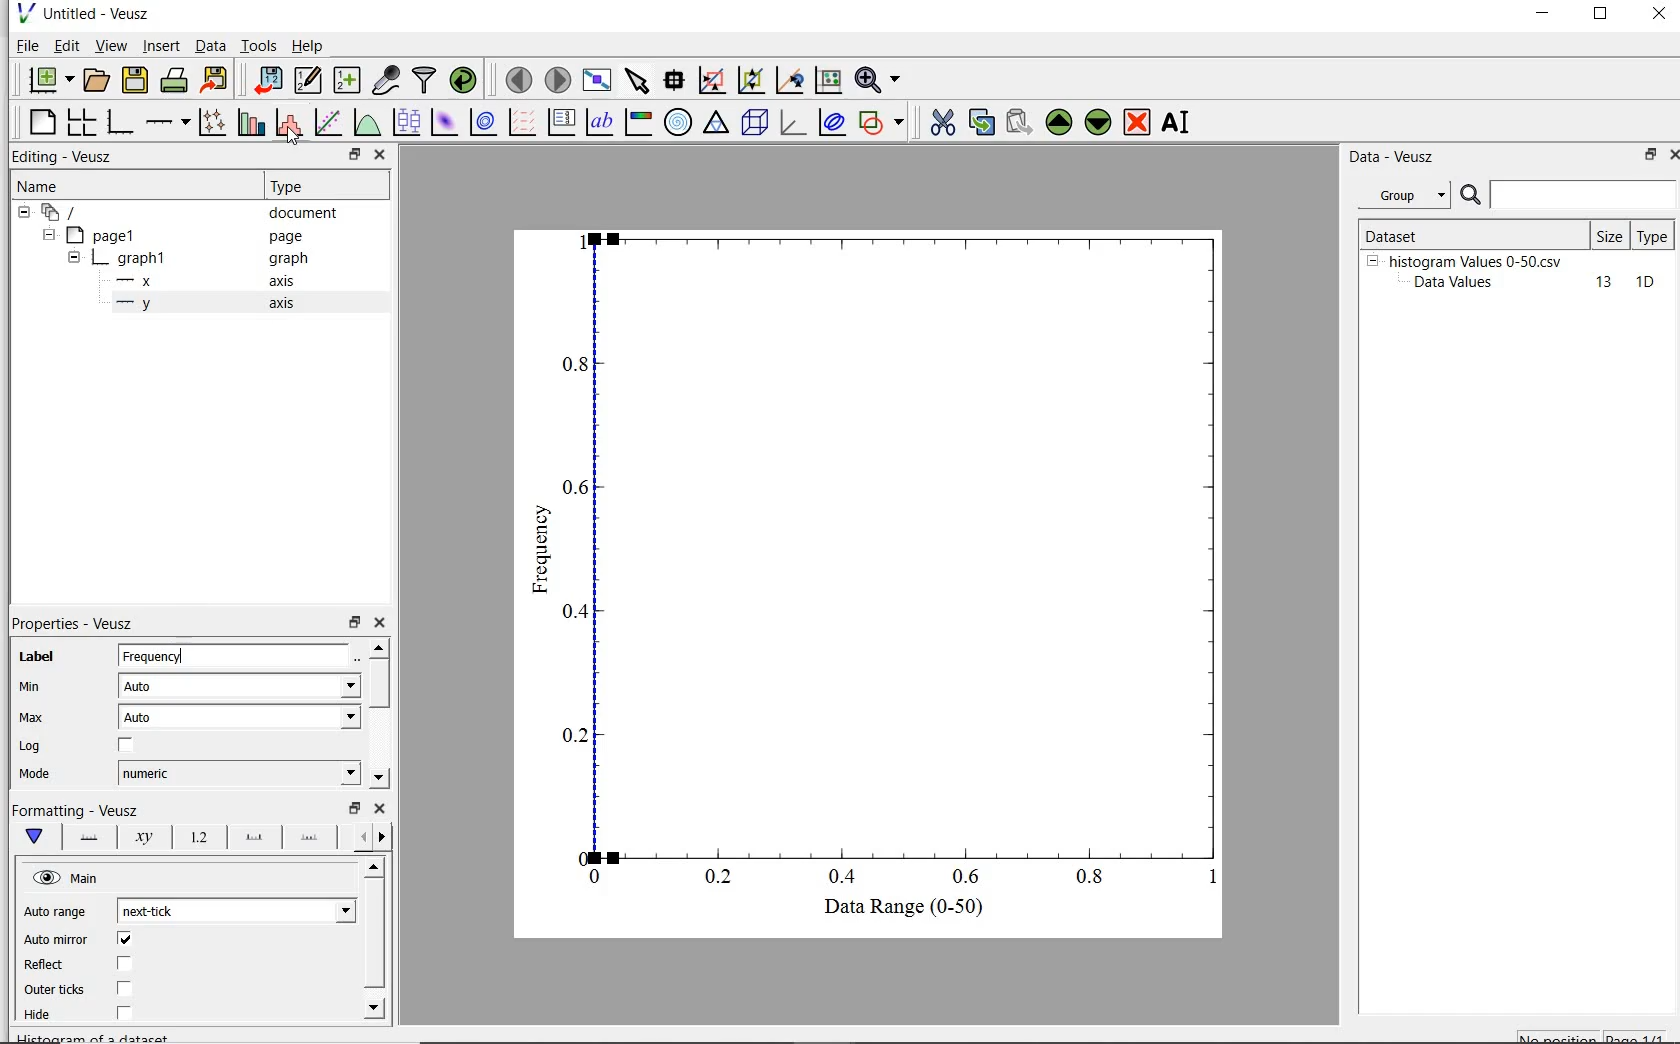 The image size is (1680, 1044). What do you see at coordinates (32, 717) in the screenshot?
I see `Max` at bounding box center [32, 717].